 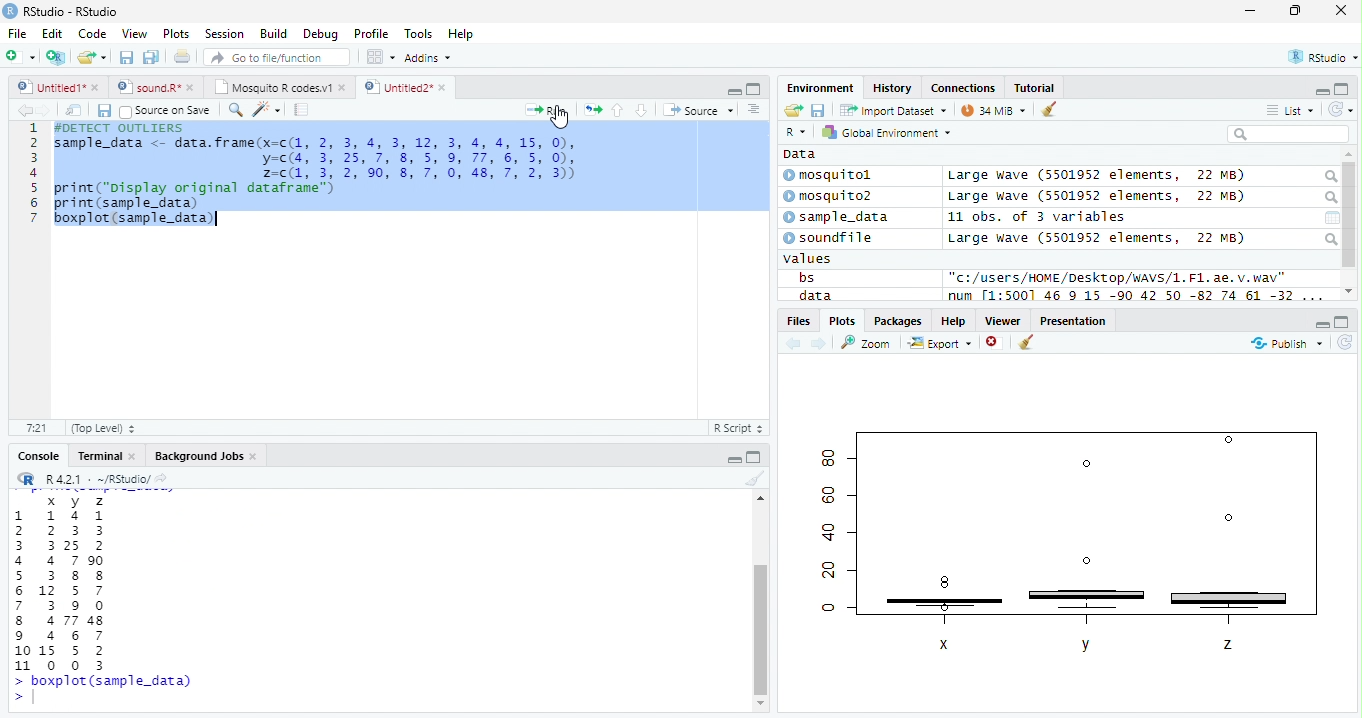 I want to click on Print, so click(x=183, y=58).